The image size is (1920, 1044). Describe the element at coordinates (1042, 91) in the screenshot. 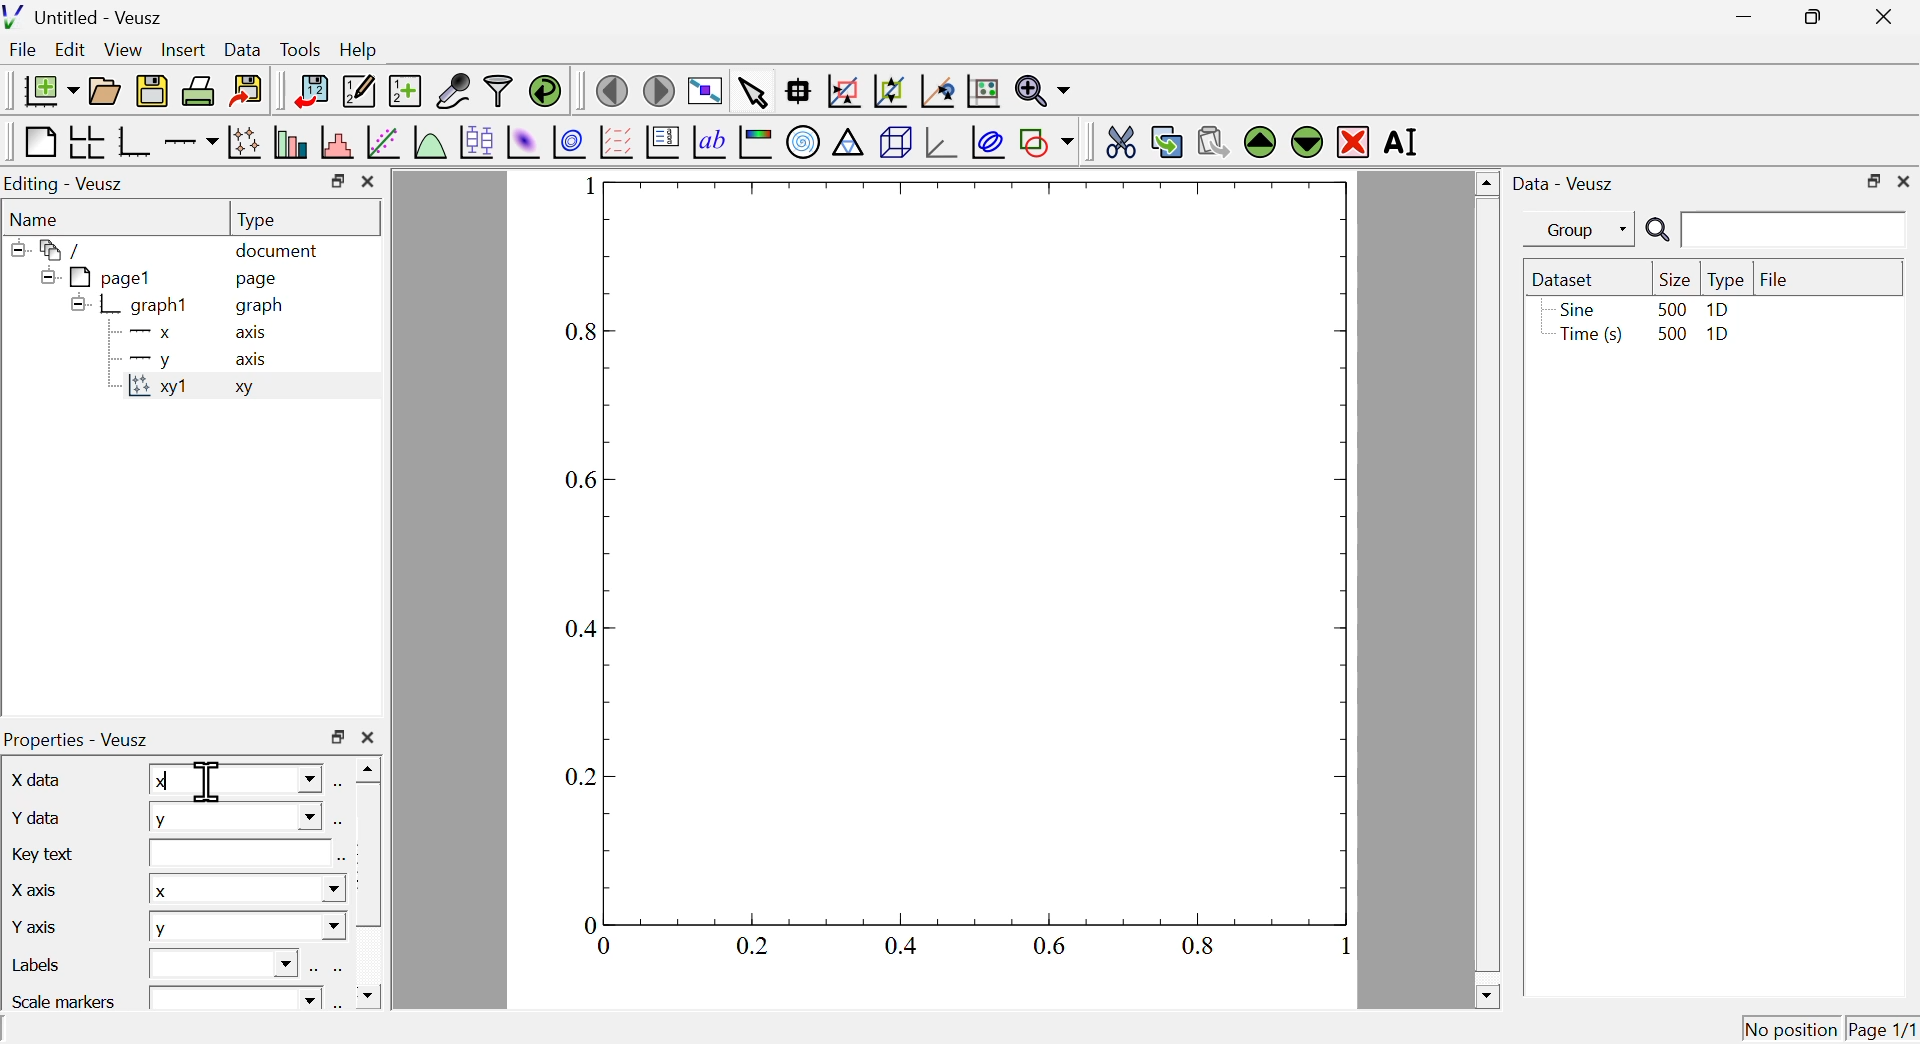

I see `zoom functions` at that location.